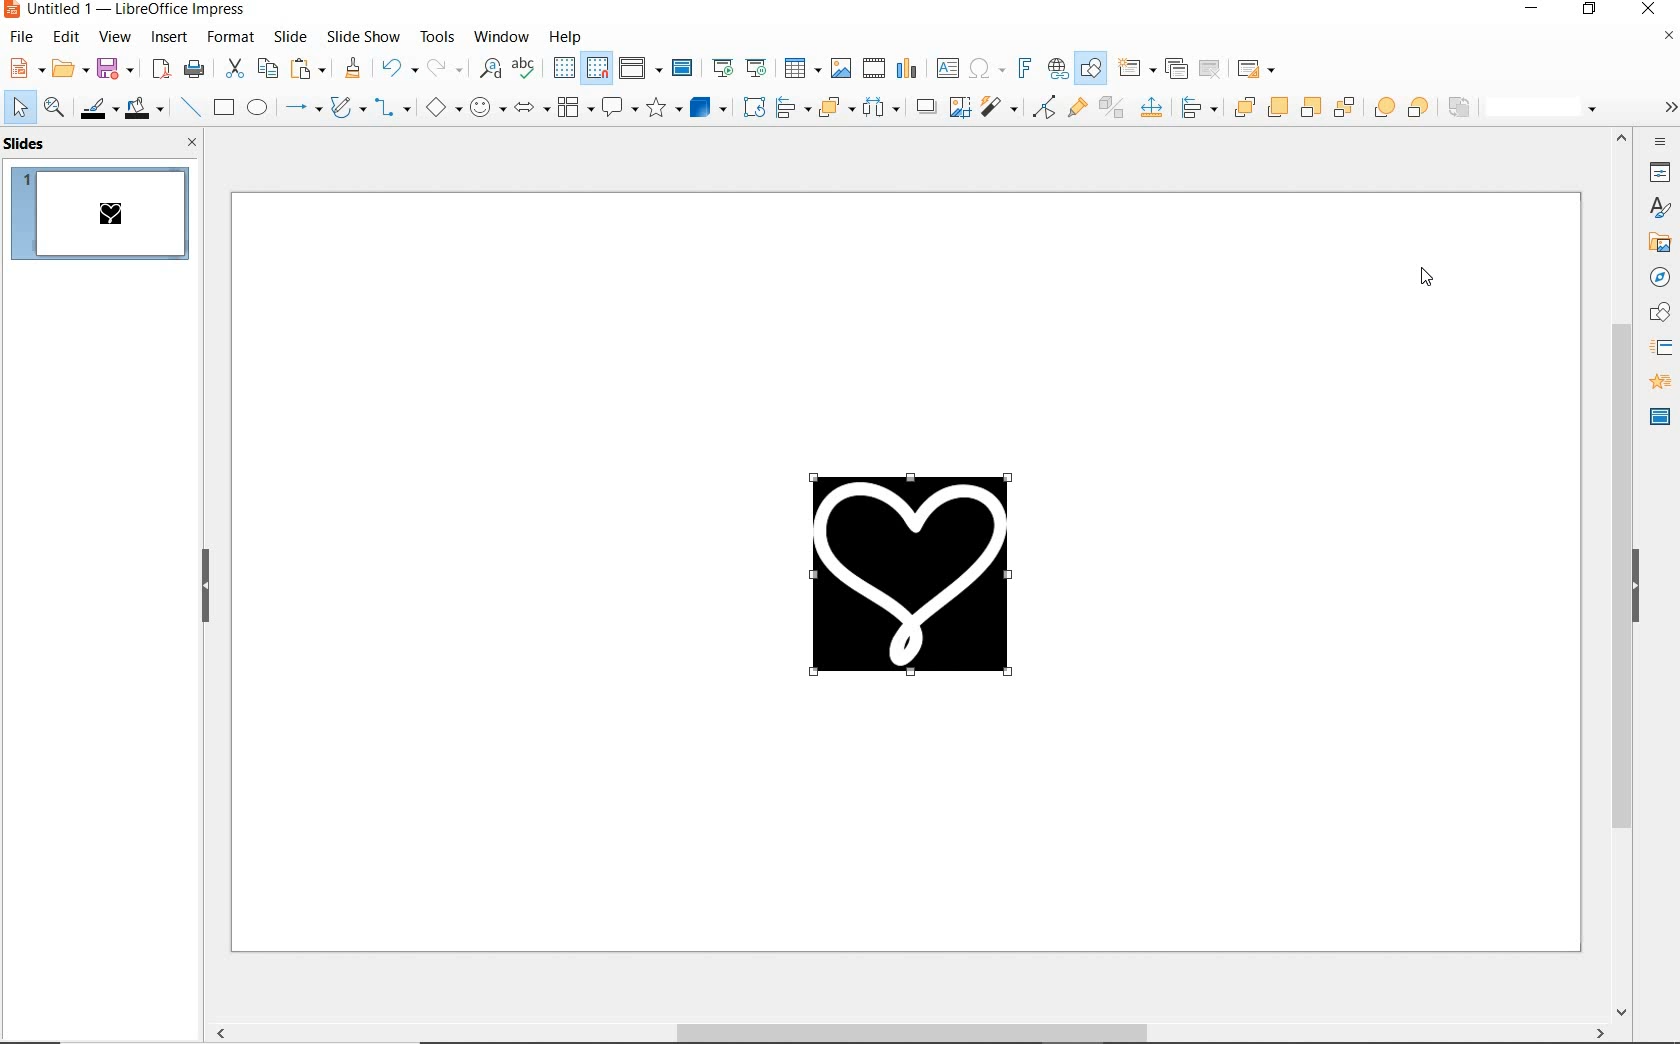 This screenshot has width=1680, height=1044. What do you see at coordinates (259, 108) in the screenshot?
I see `ellipse` at bounding box center [259, 108].